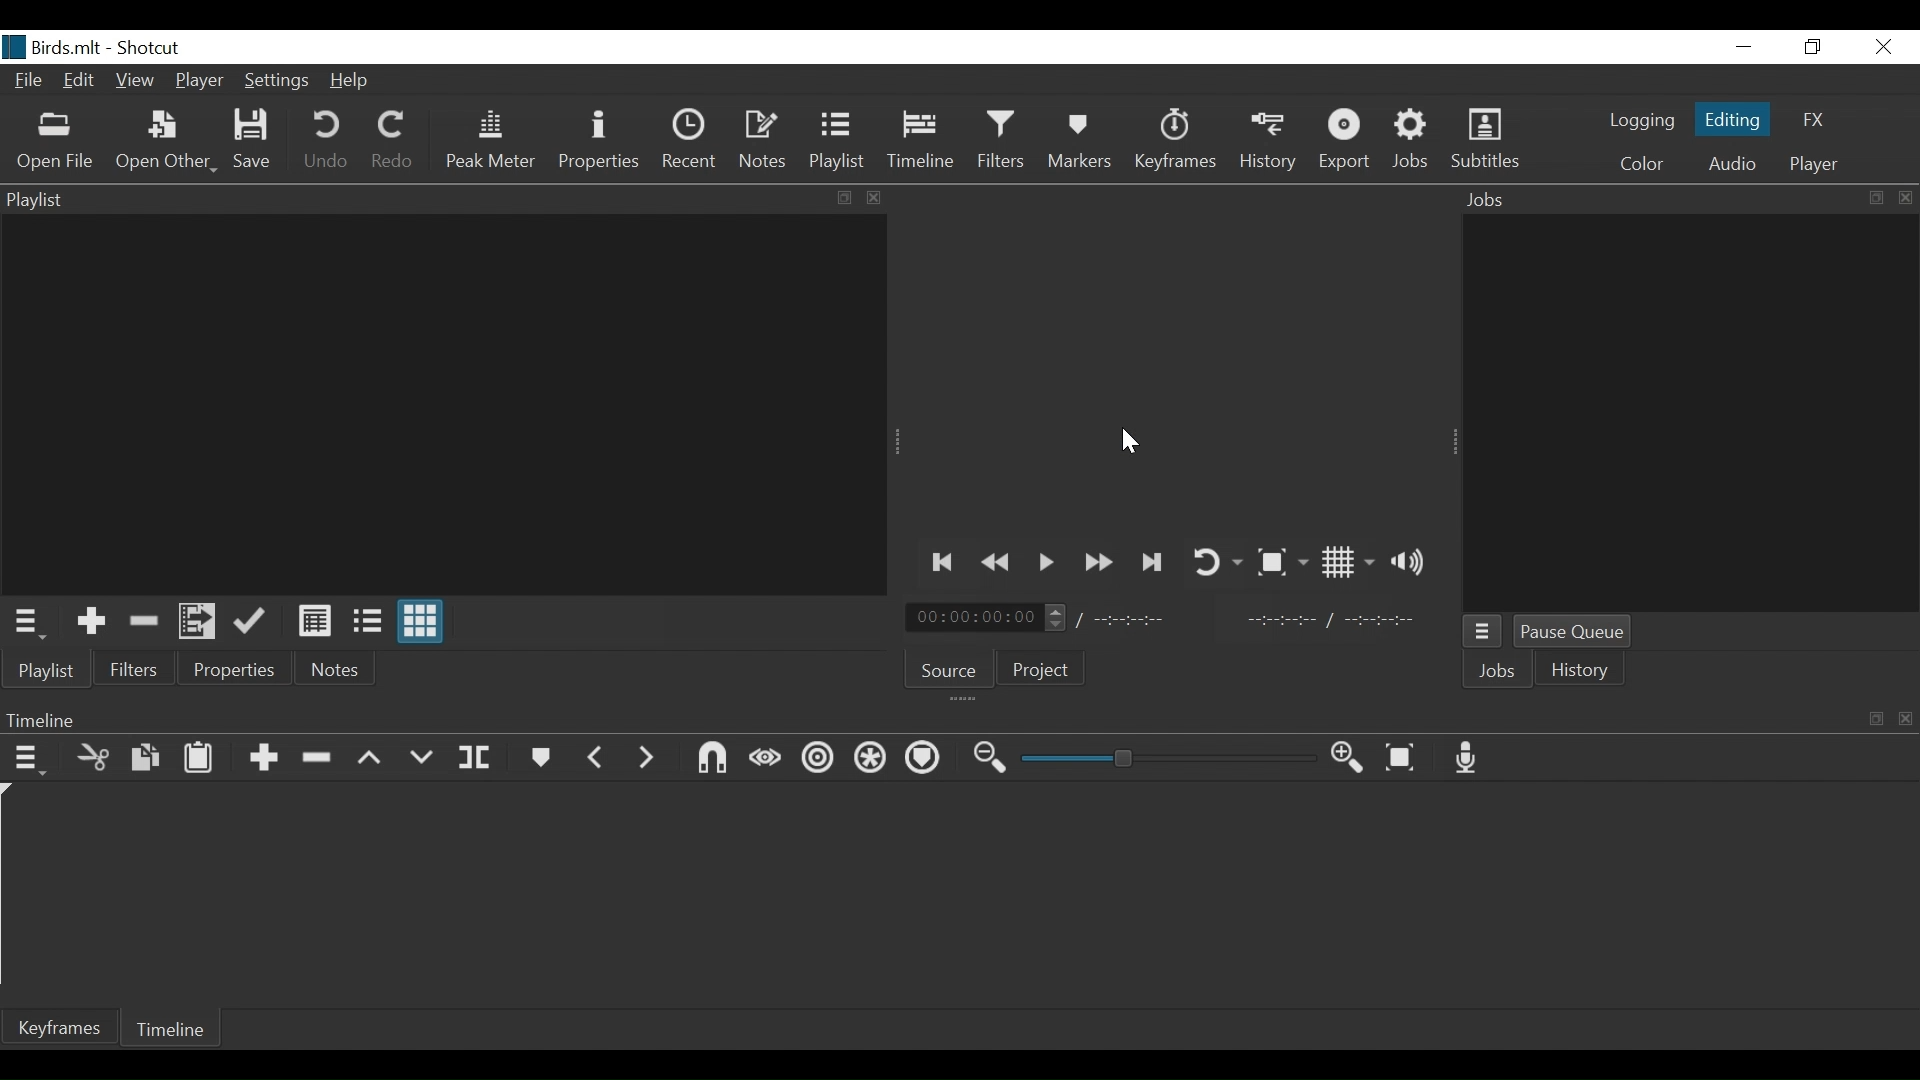  I want to click on Toggle Zoom, so click(1281, 562).